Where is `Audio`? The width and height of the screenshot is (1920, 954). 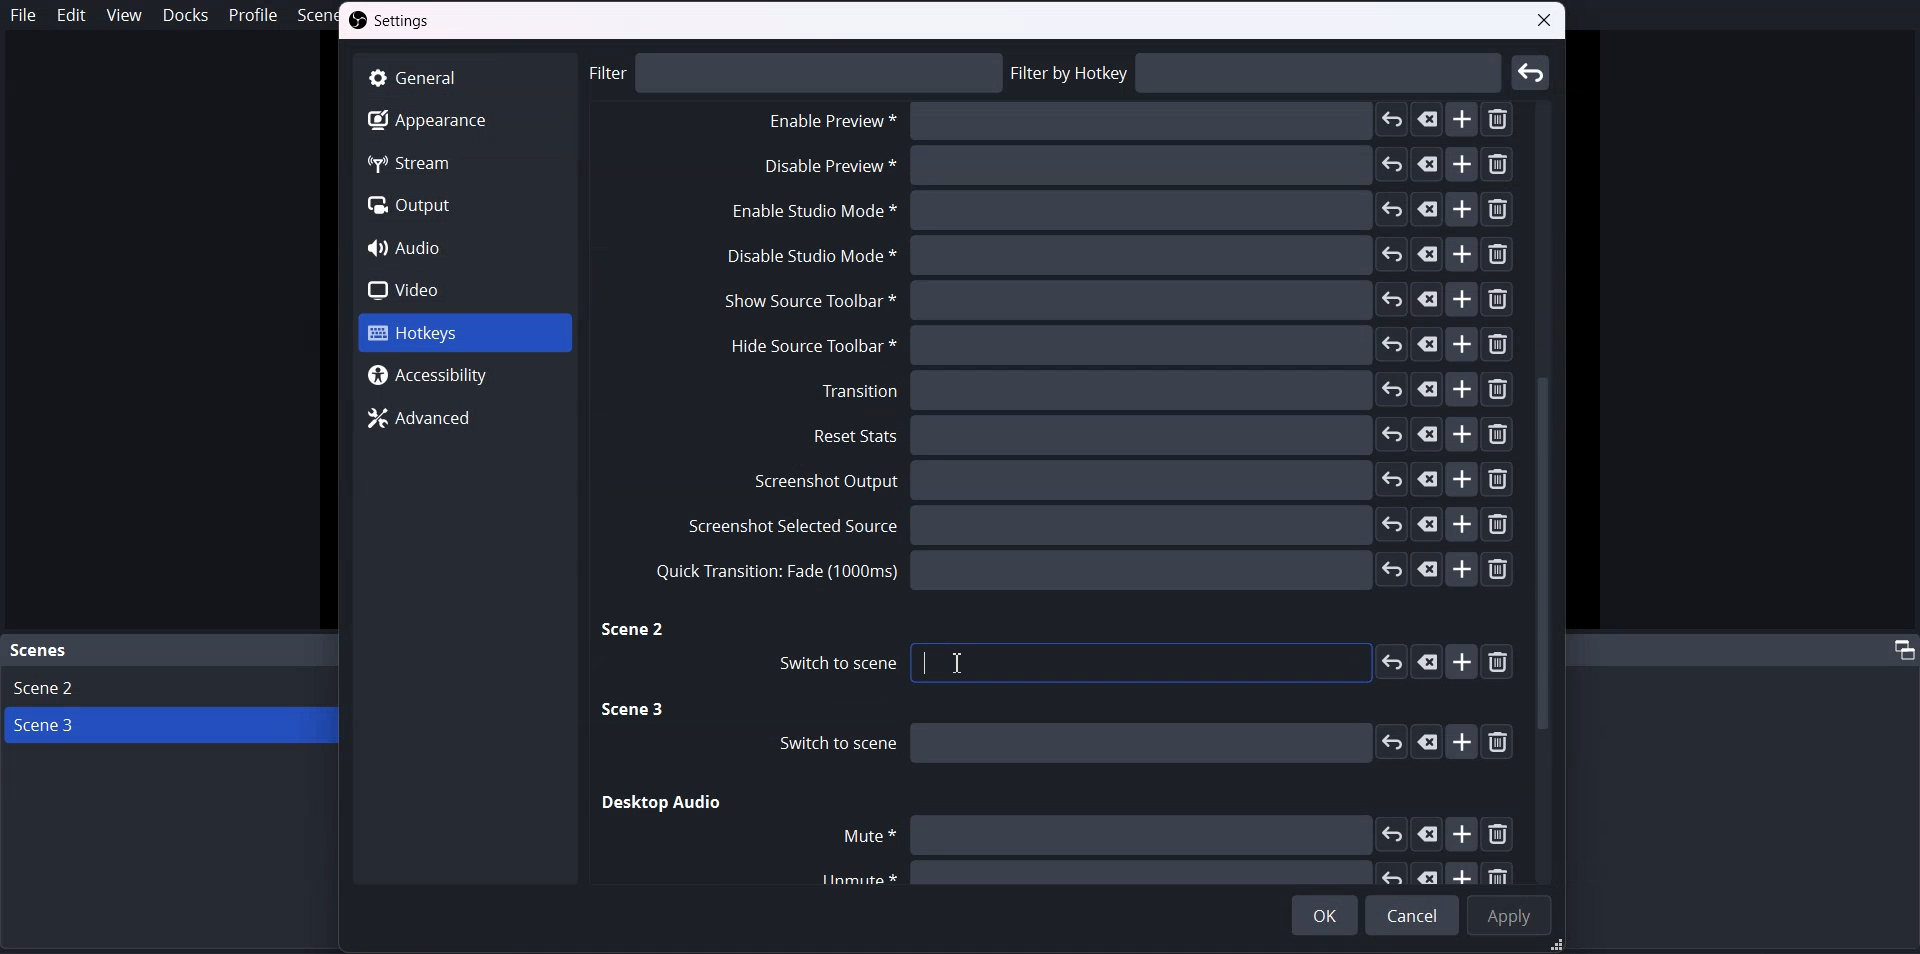 Audio is located at coordinates (464, 247).